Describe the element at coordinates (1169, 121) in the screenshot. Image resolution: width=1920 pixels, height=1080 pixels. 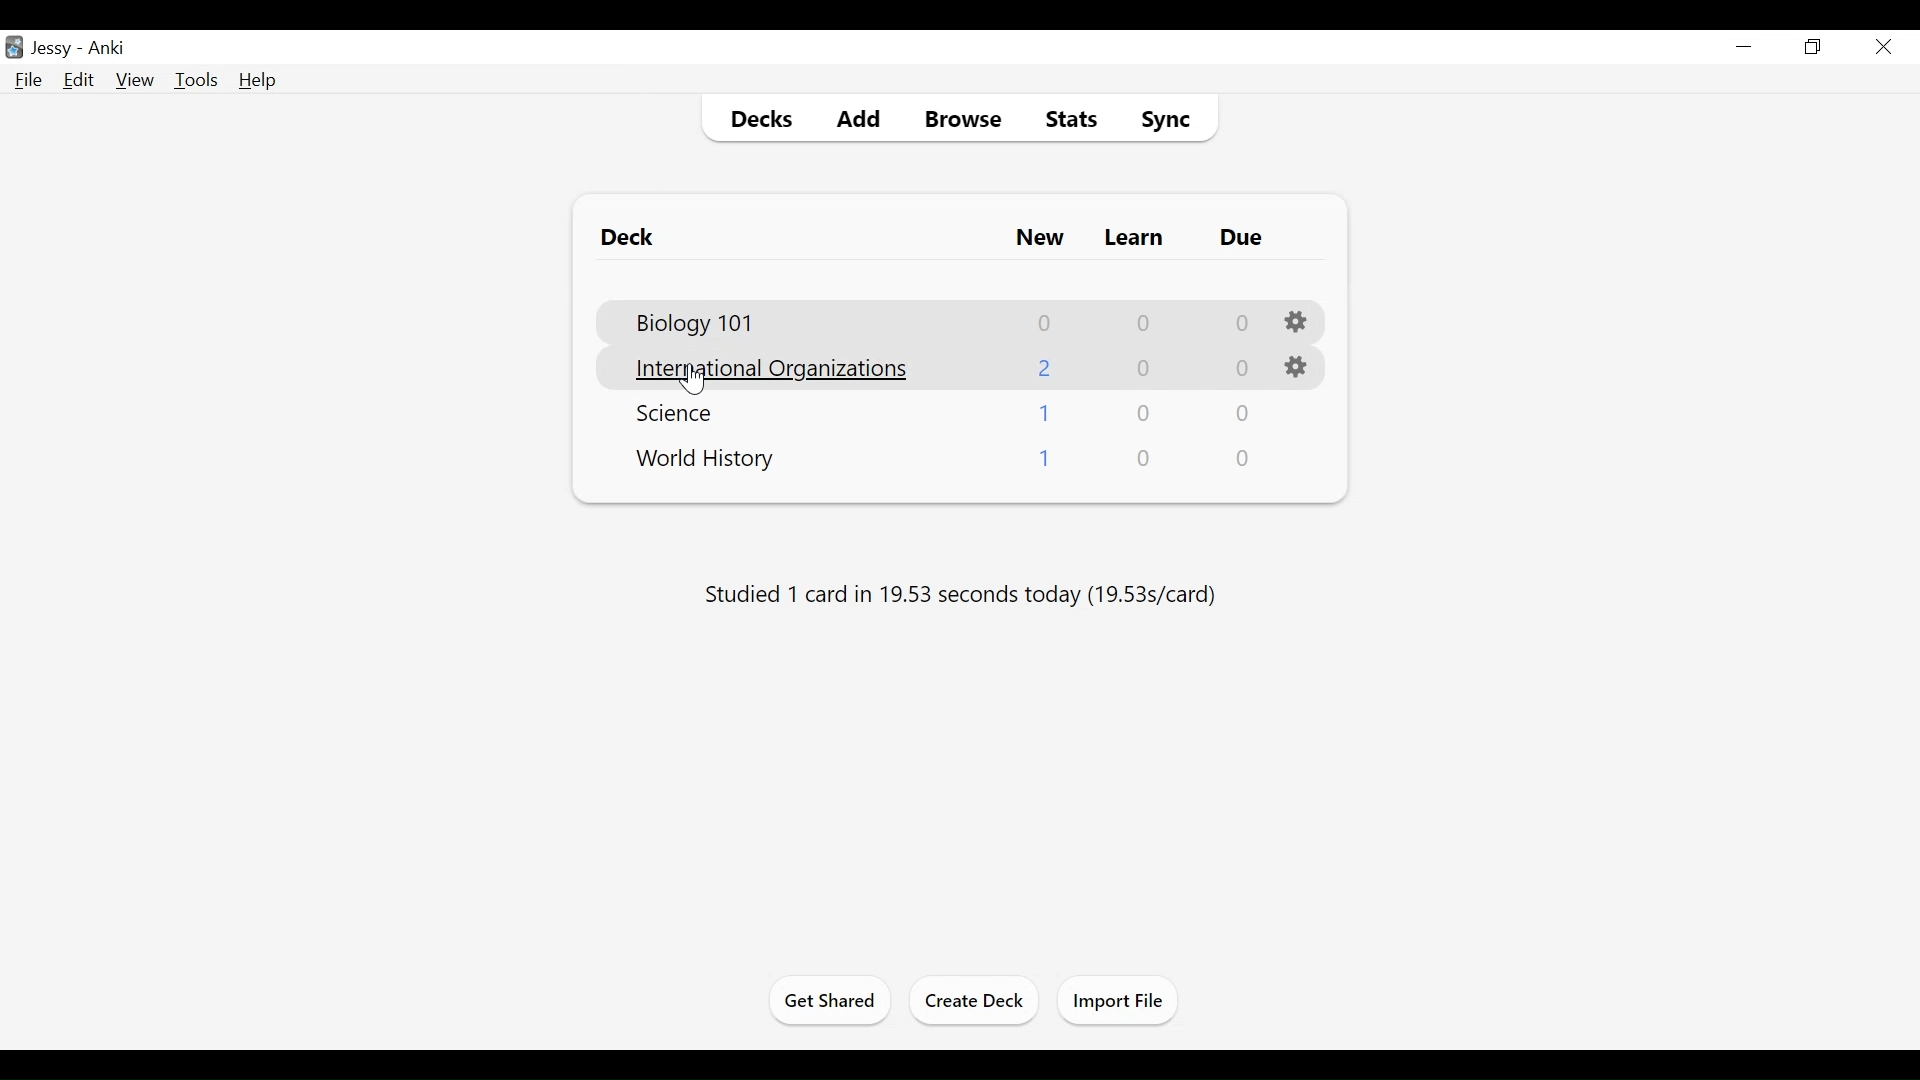
I see `Sync` at that location.